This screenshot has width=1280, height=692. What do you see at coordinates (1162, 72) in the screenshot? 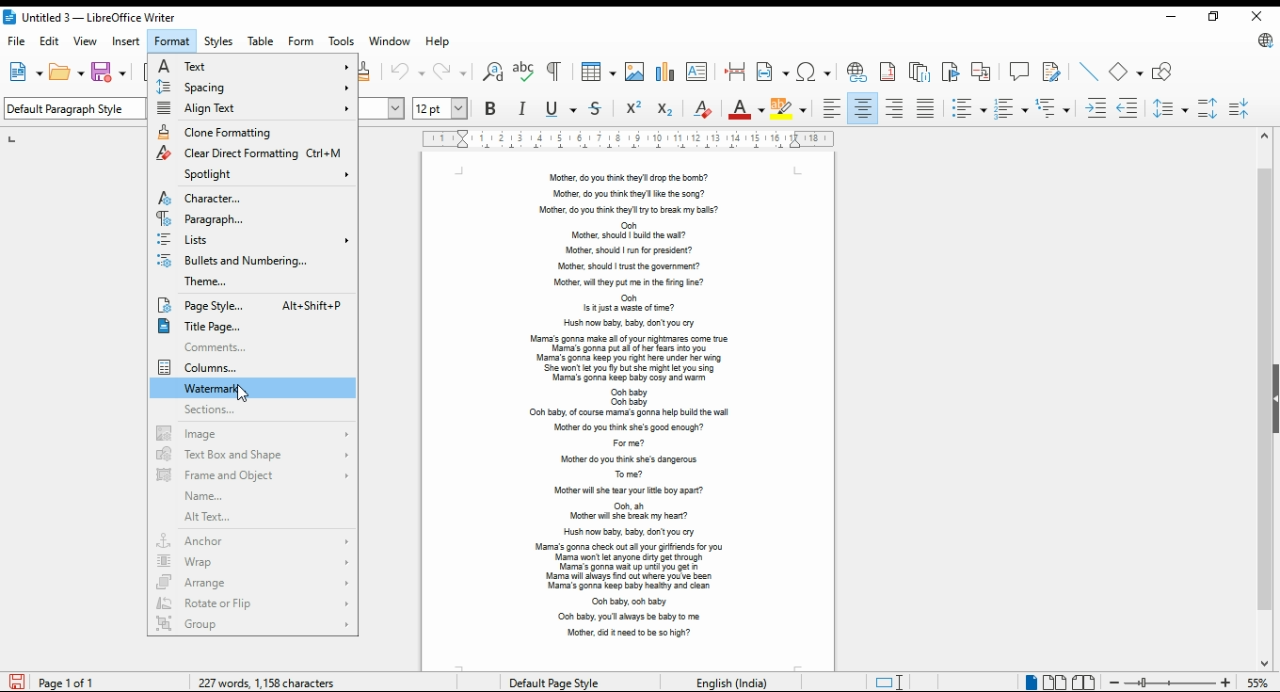
I see `show draw functions` at bounding box center [1162, 72].